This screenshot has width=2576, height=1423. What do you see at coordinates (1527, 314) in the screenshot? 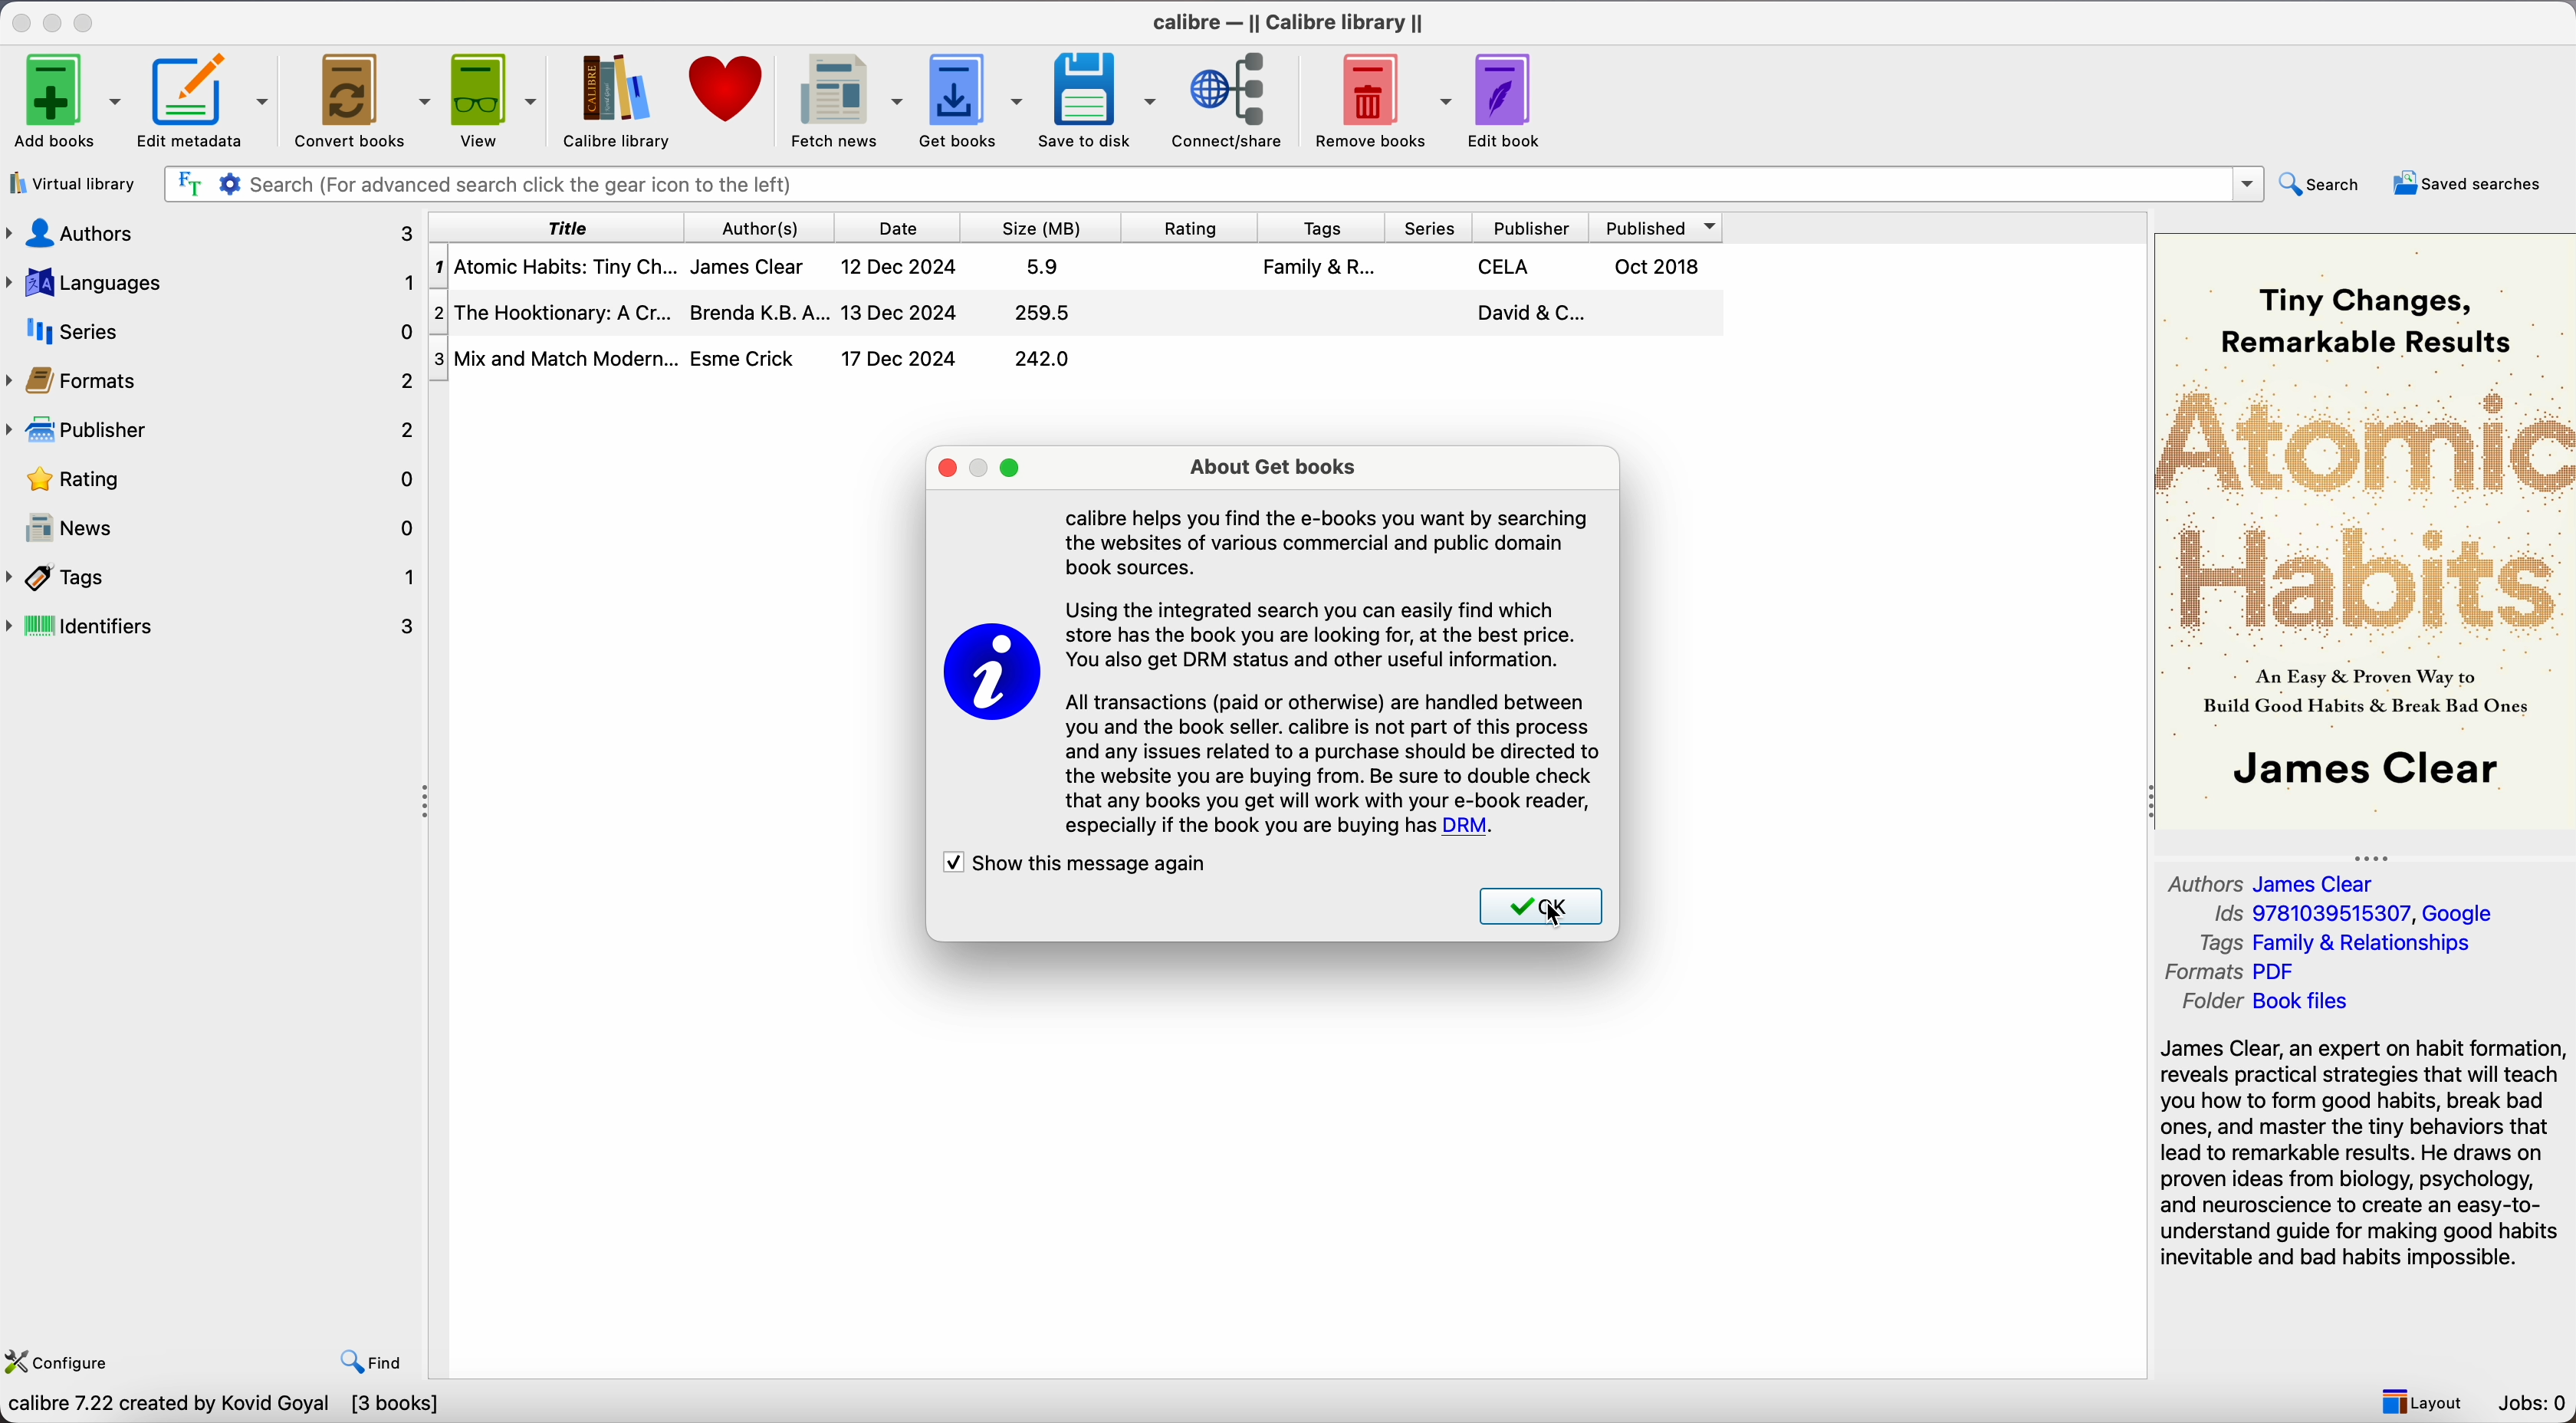
I see `David & C...` at bounding box center [1527, 314].